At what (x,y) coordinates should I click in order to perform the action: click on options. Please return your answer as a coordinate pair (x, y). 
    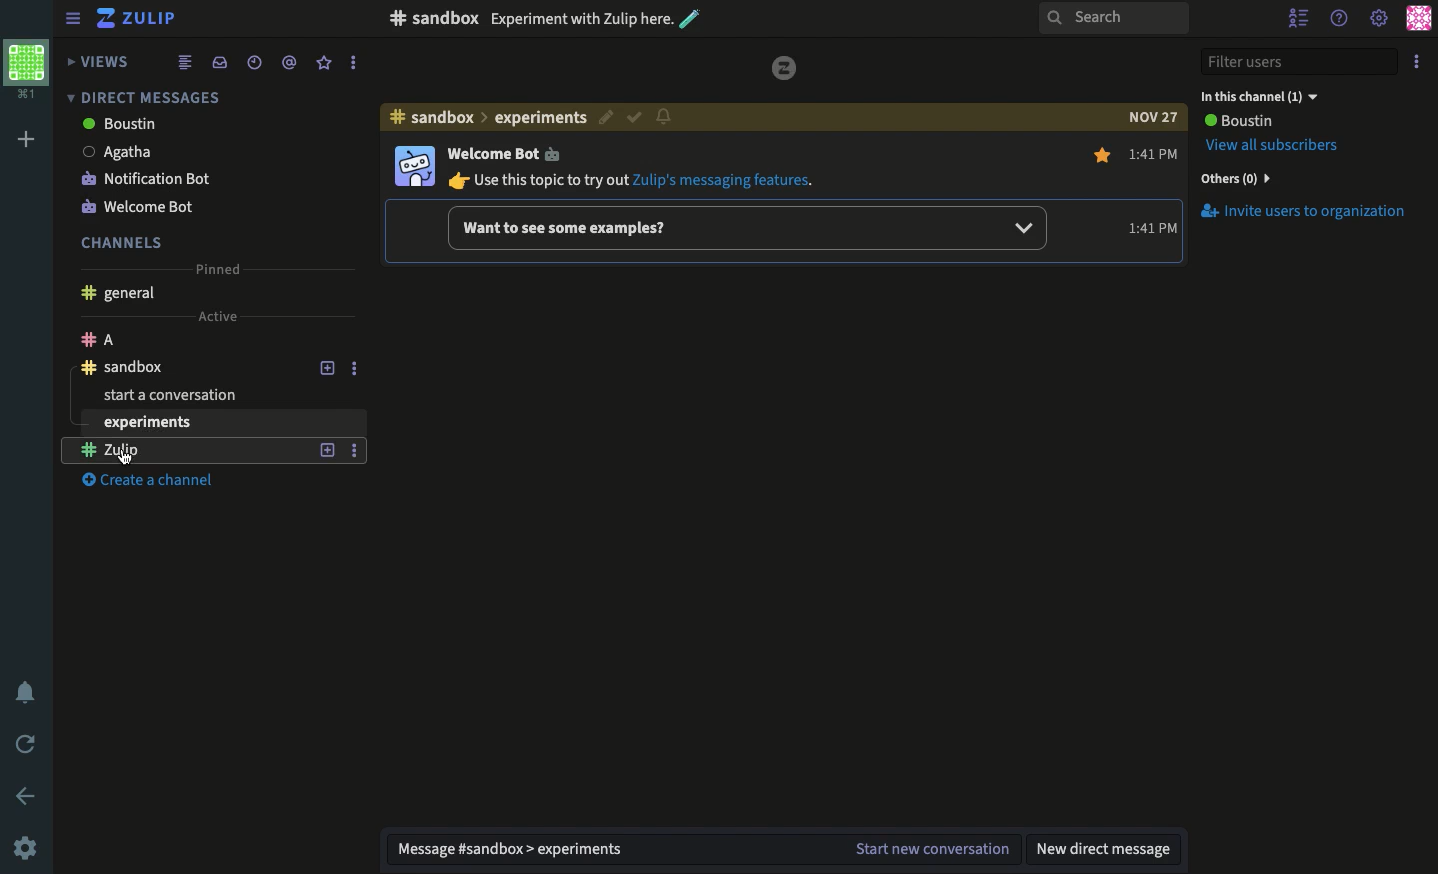
    Looking at the image, I should click on (354, 453).